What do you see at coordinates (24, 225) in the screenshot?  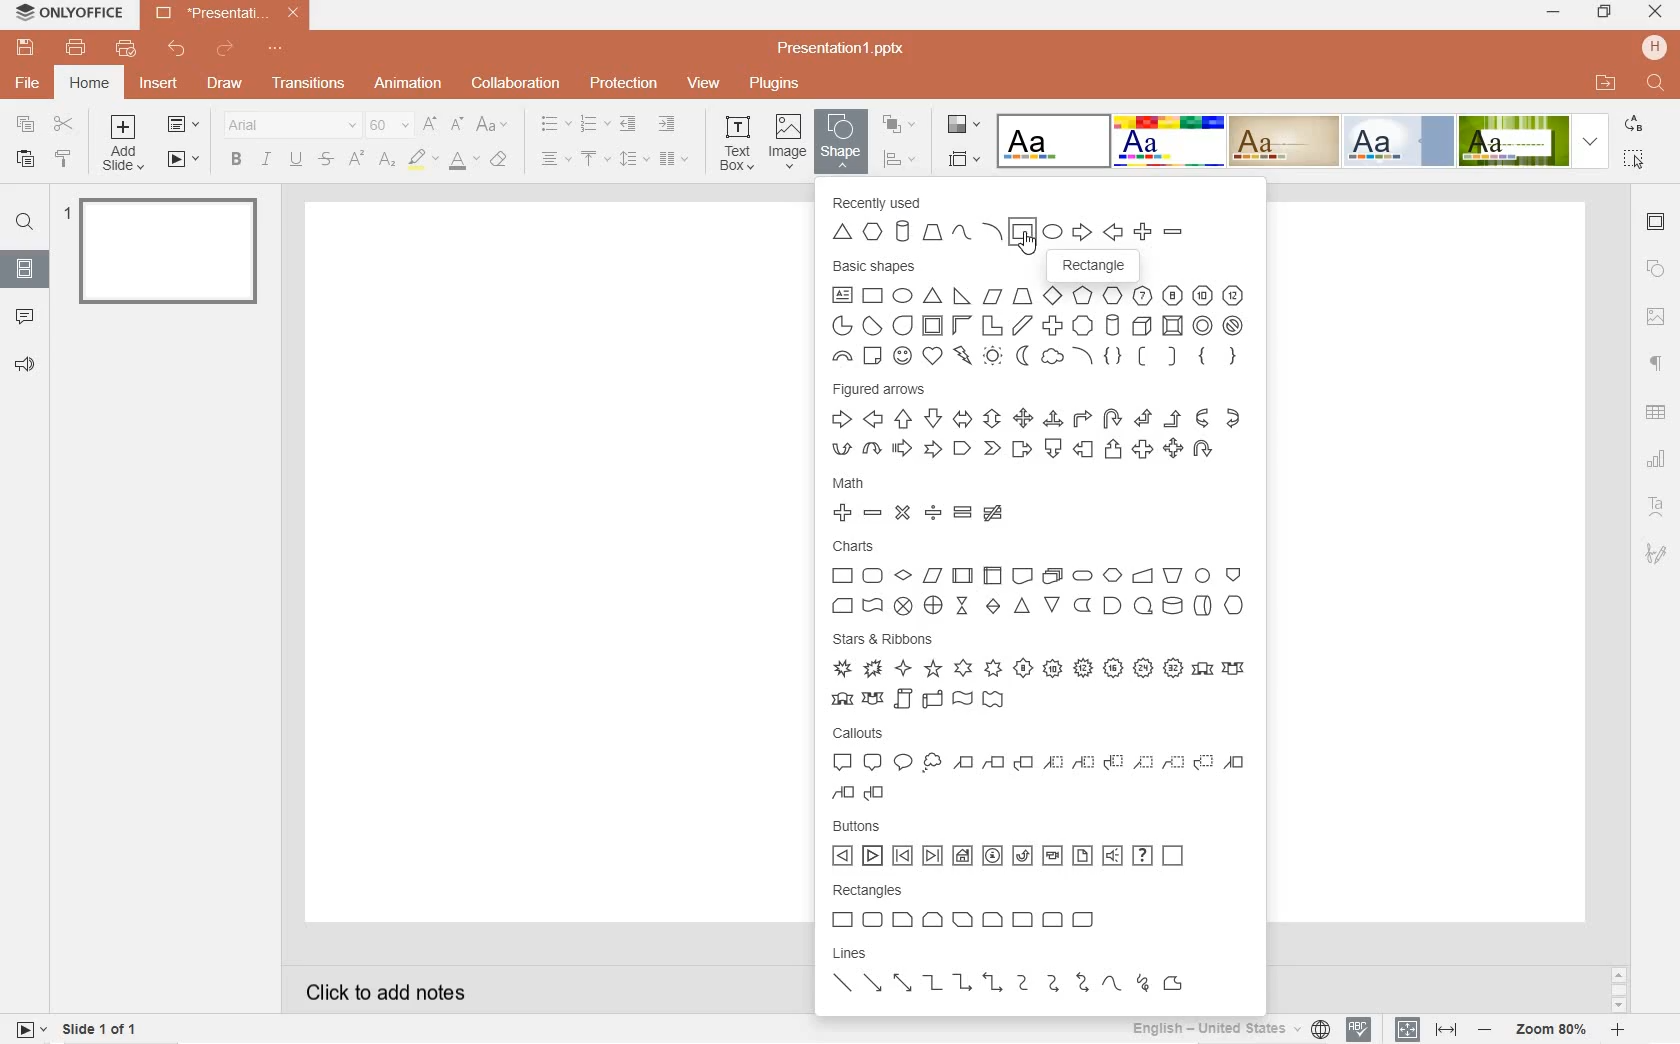 I see `find` at bounding box center [24, 225].